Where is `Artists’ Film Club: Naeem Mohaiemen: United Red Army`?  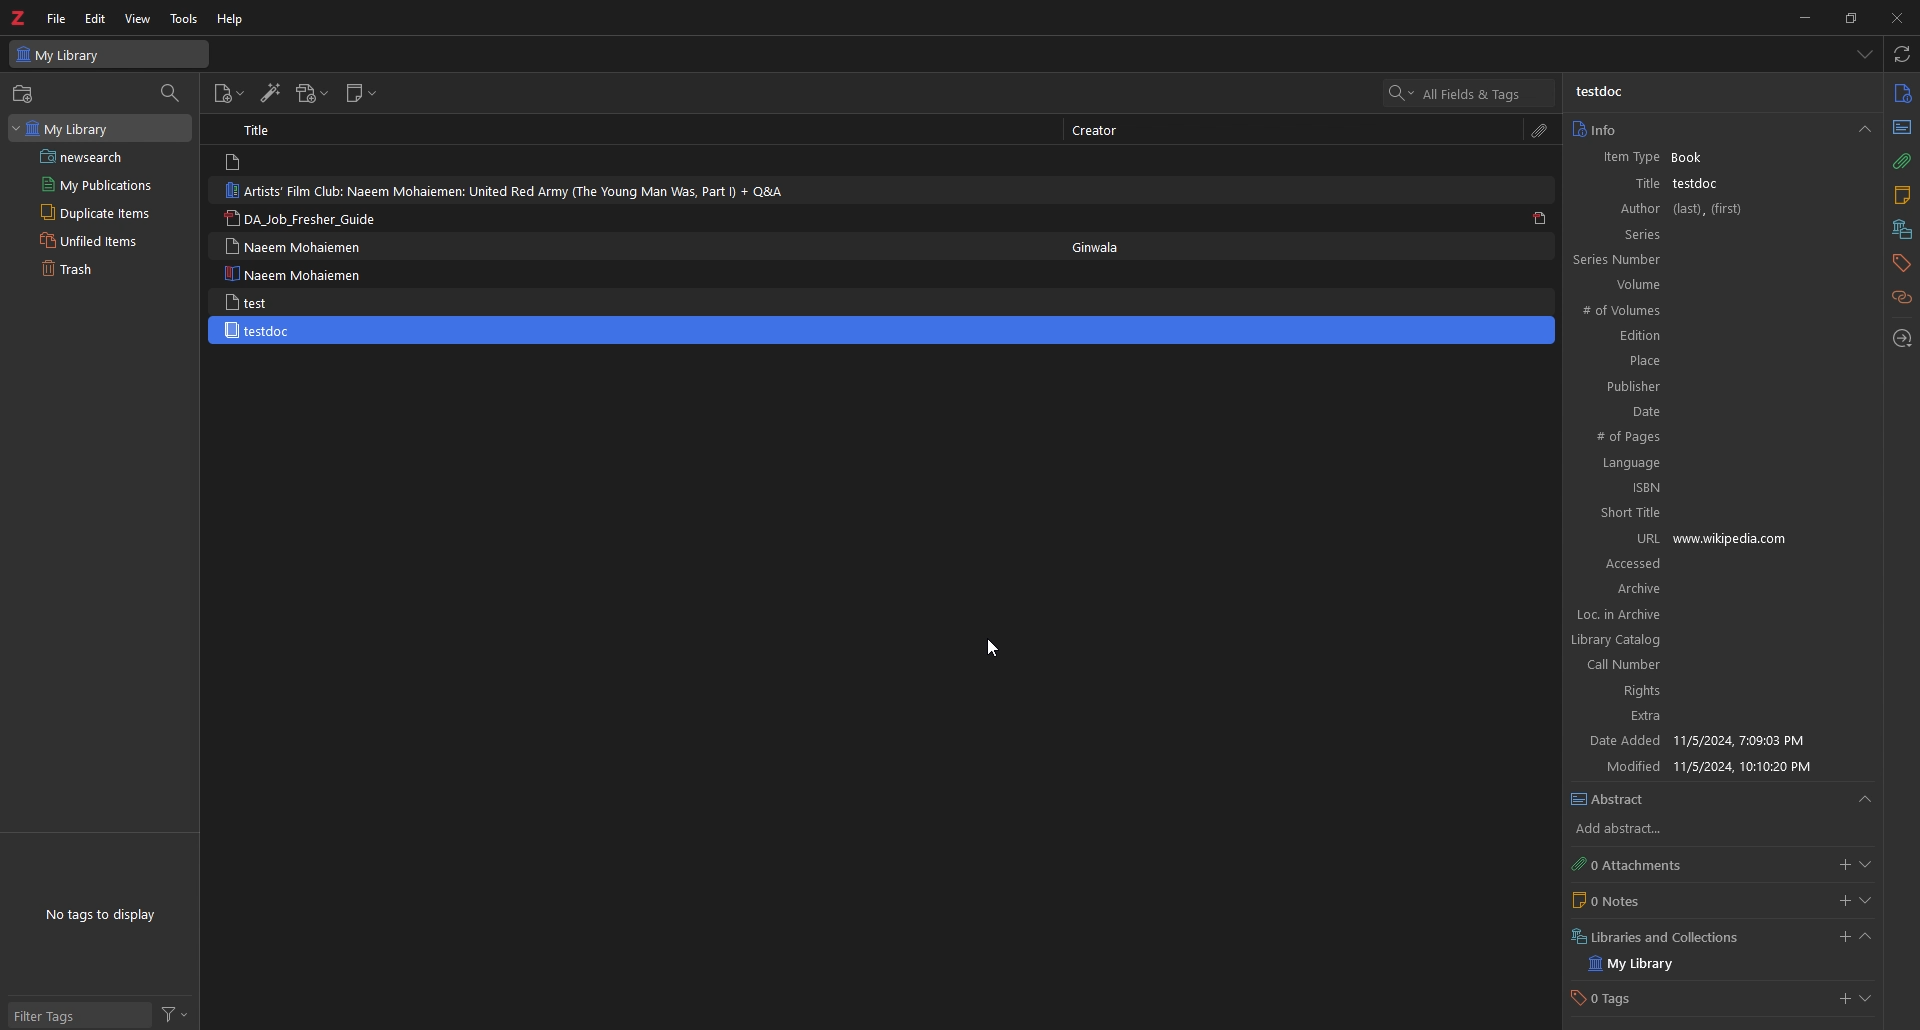 Artists’ Film Club: Naeem Mohaiemen: United Red Army is located at coordinates (510, 191).